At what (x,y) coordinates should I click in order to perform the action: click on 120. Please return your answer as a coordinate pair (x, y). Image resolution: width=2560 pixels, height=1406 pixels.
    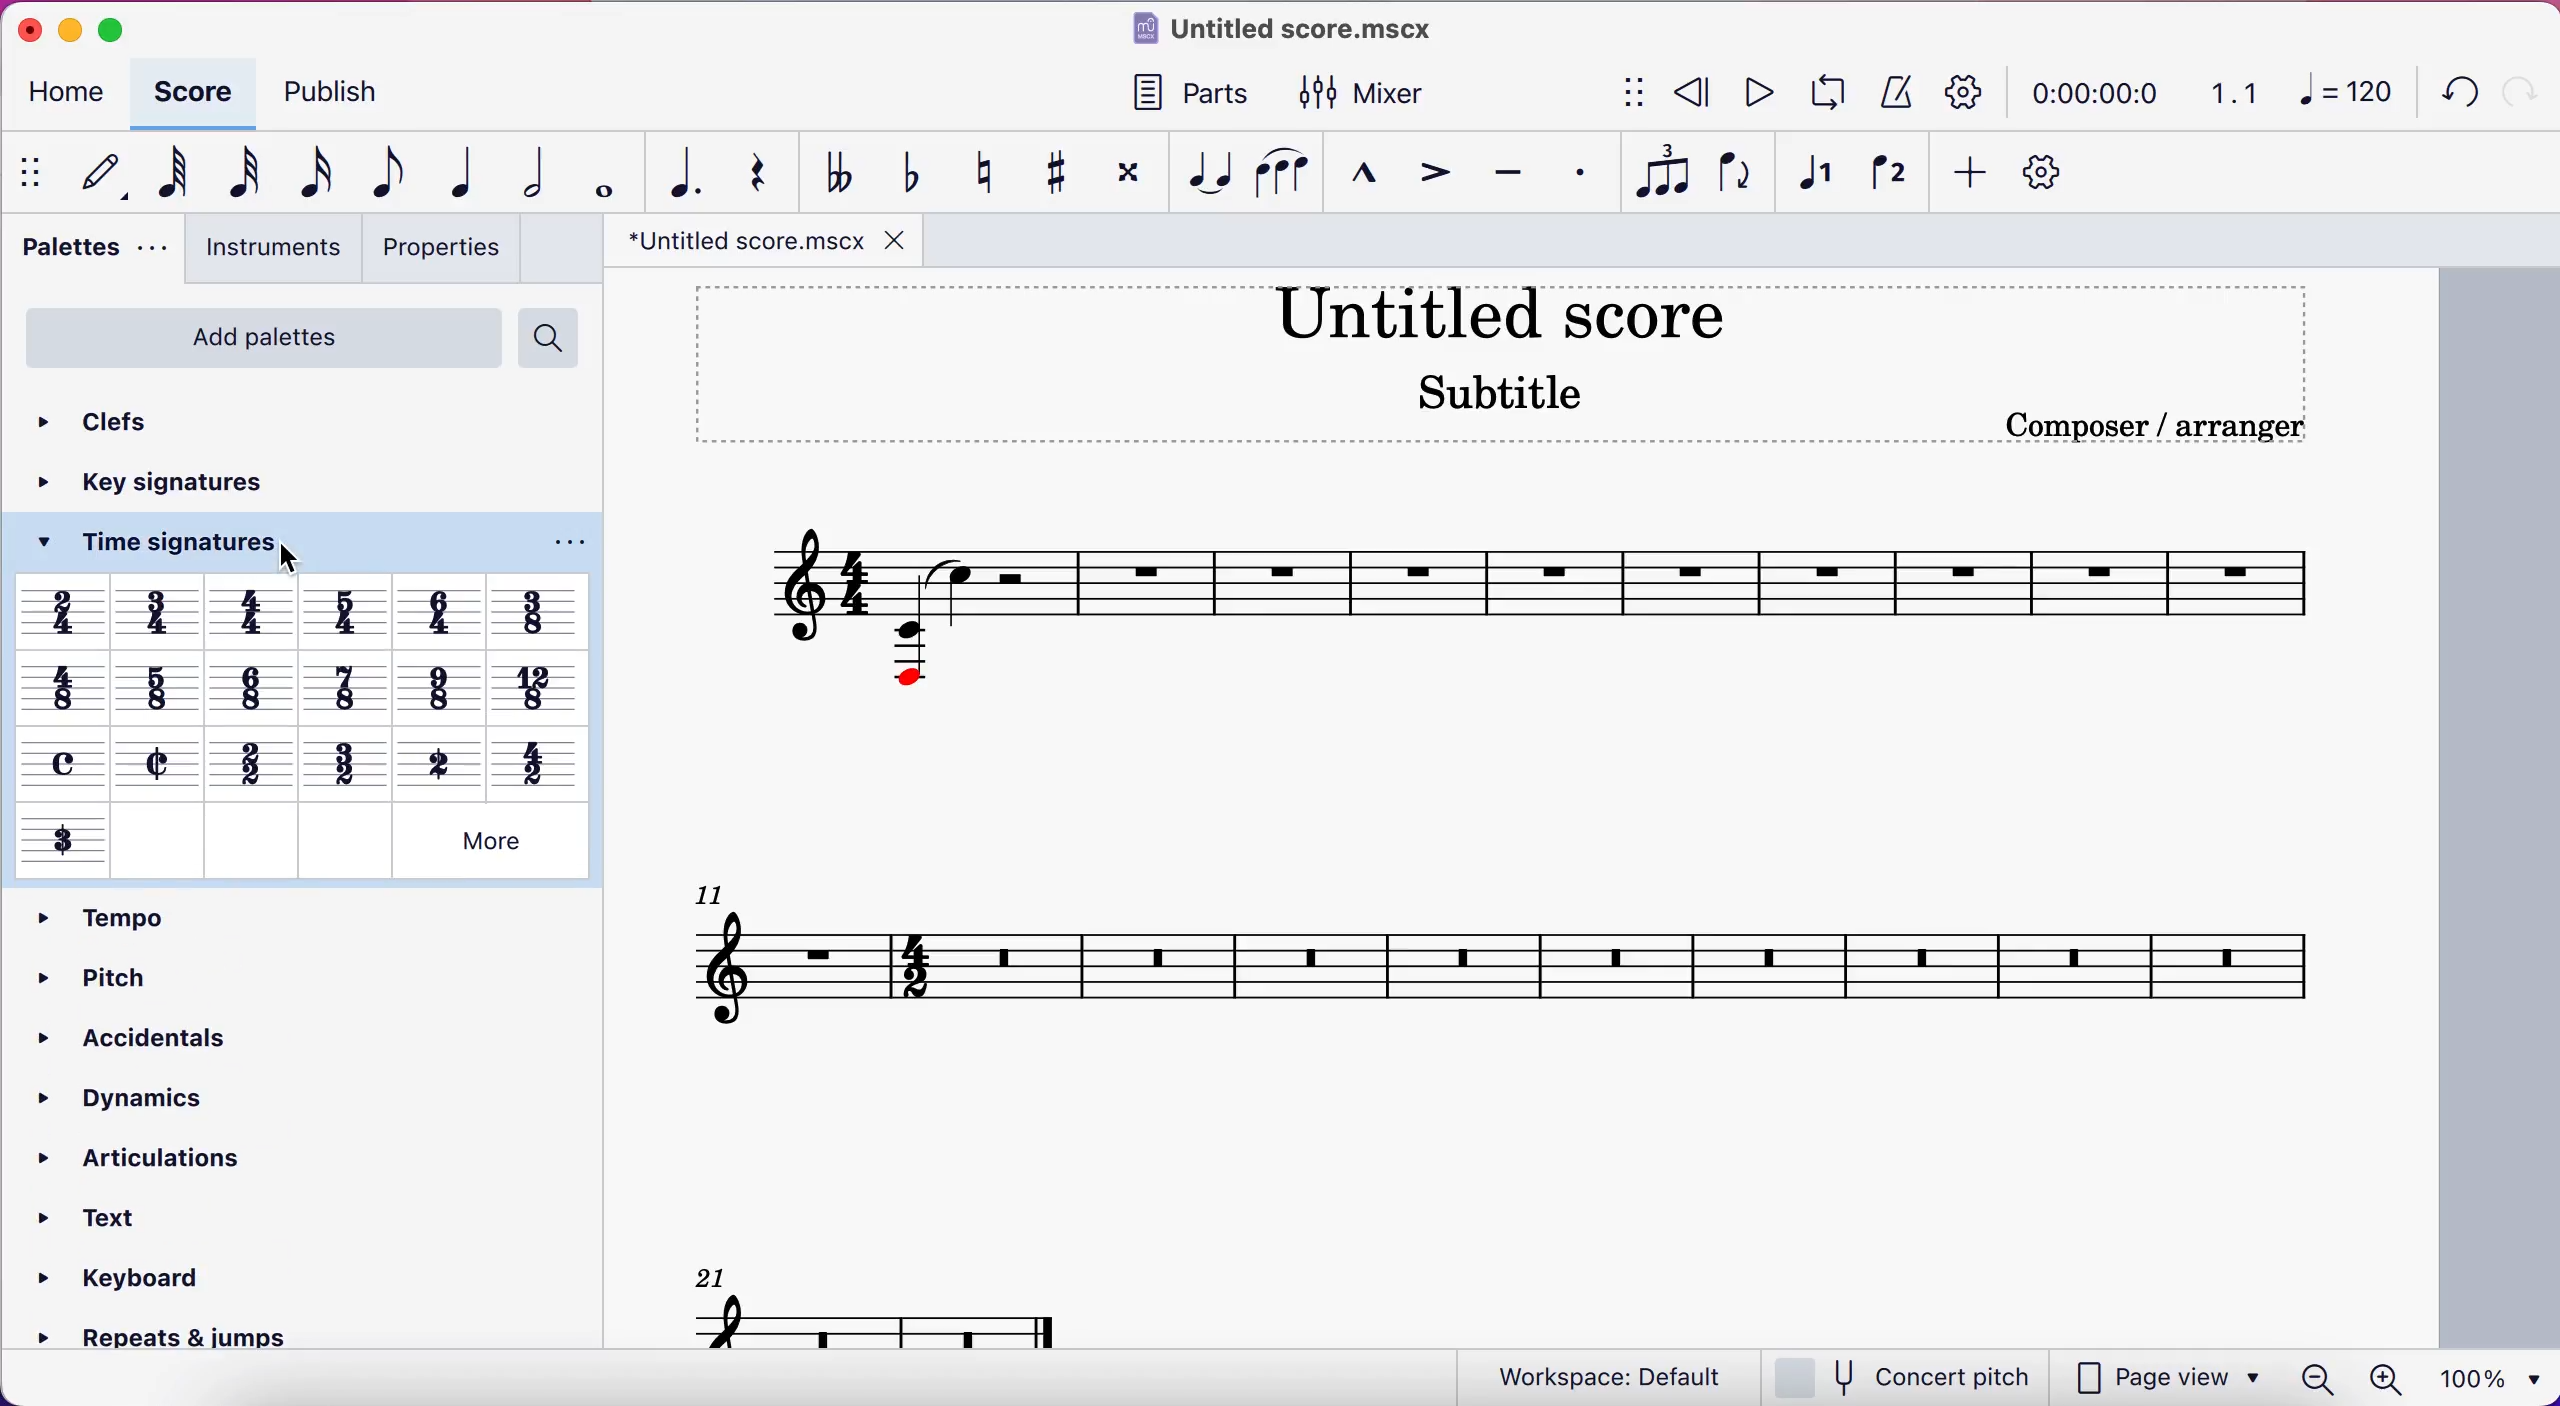
    Looking at the image, I should click on (2336, 89).